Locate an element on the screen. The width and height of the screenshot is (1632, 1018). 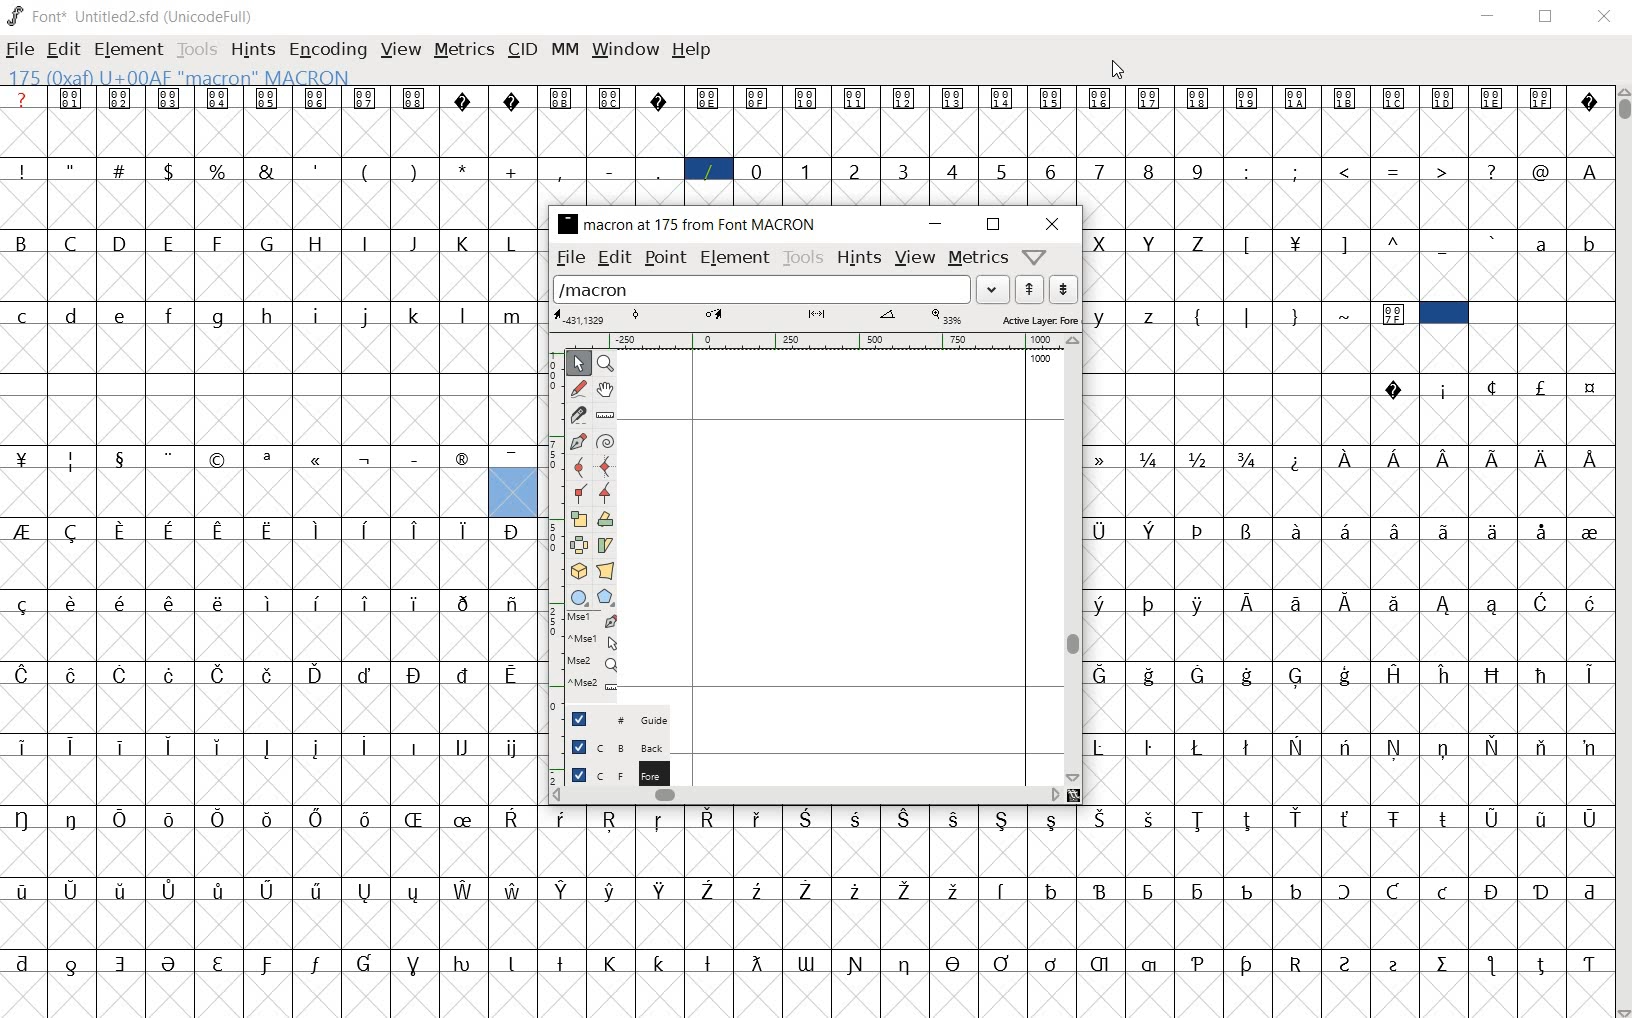
Symbol is located at coordinates (271, 529).